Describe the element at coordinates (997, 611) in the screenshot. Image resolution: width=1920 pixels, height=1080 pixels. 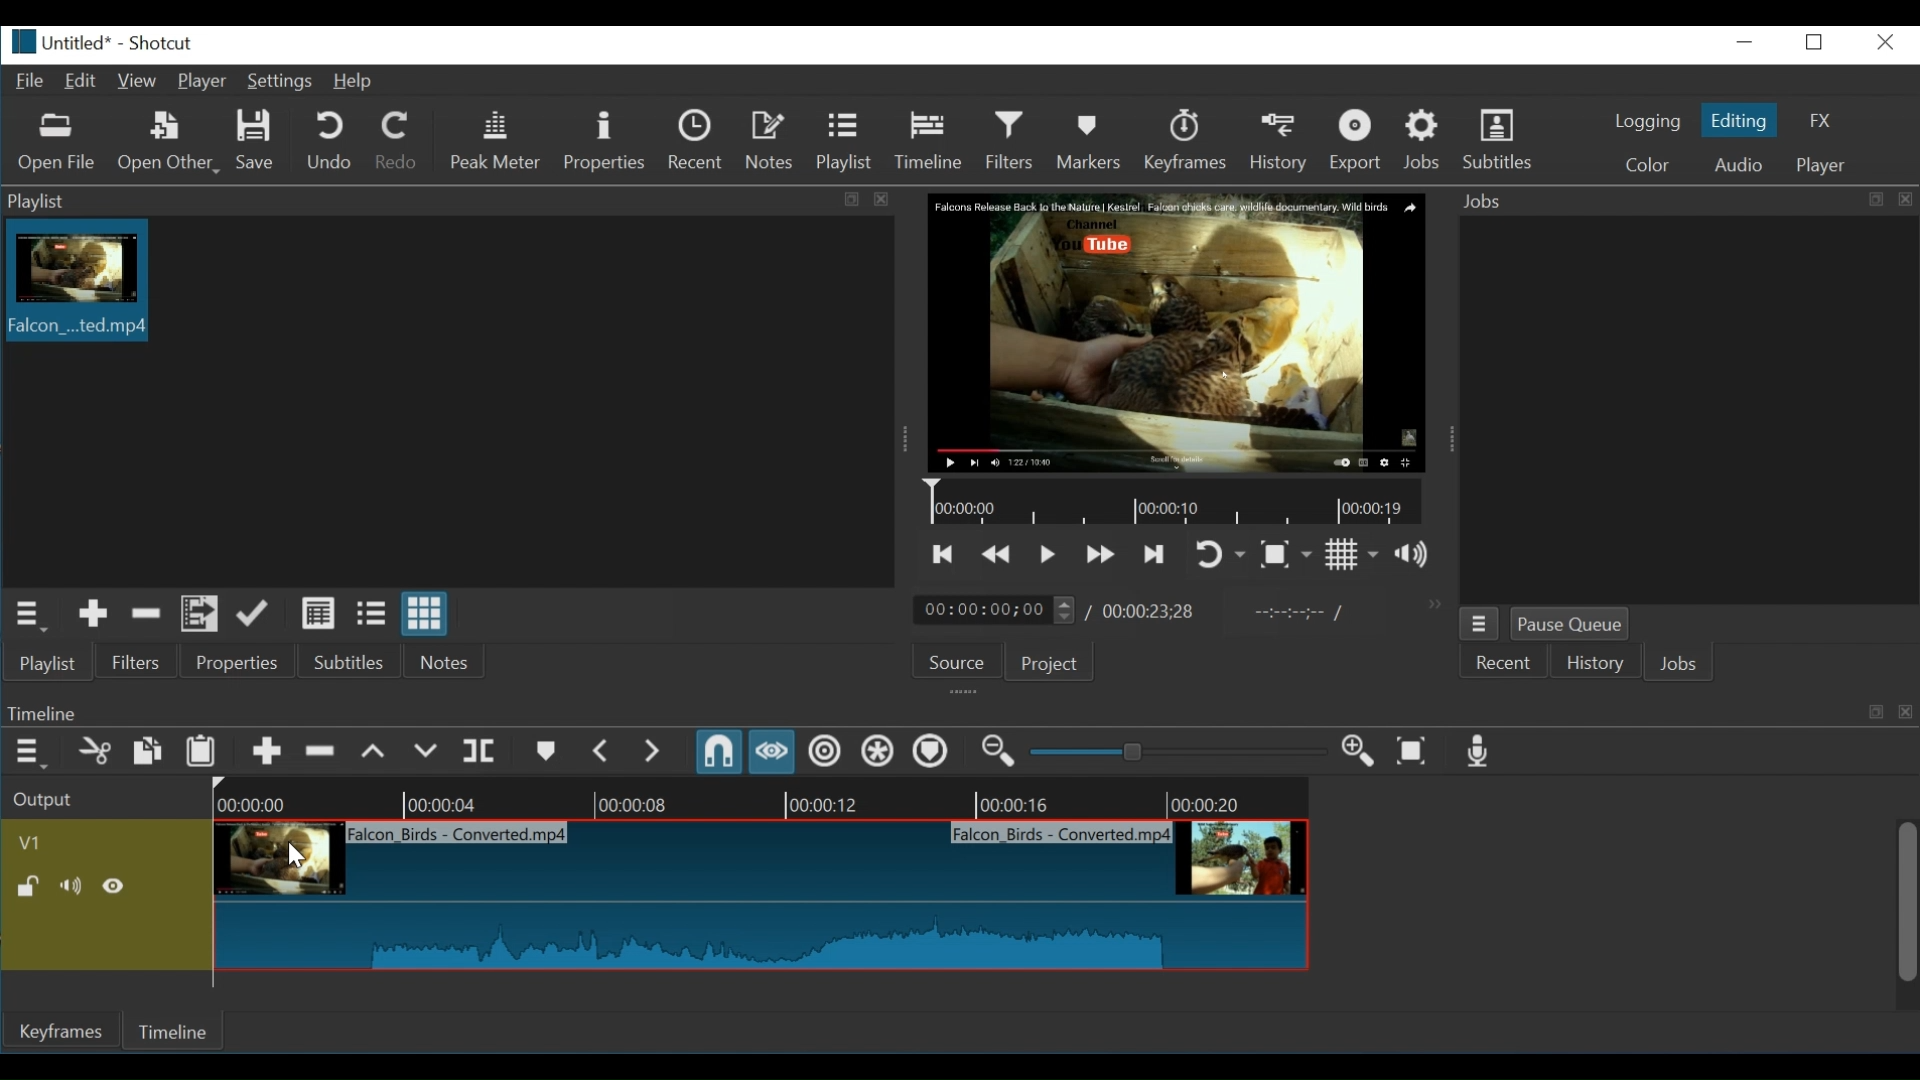
I see `Current location` at that location.